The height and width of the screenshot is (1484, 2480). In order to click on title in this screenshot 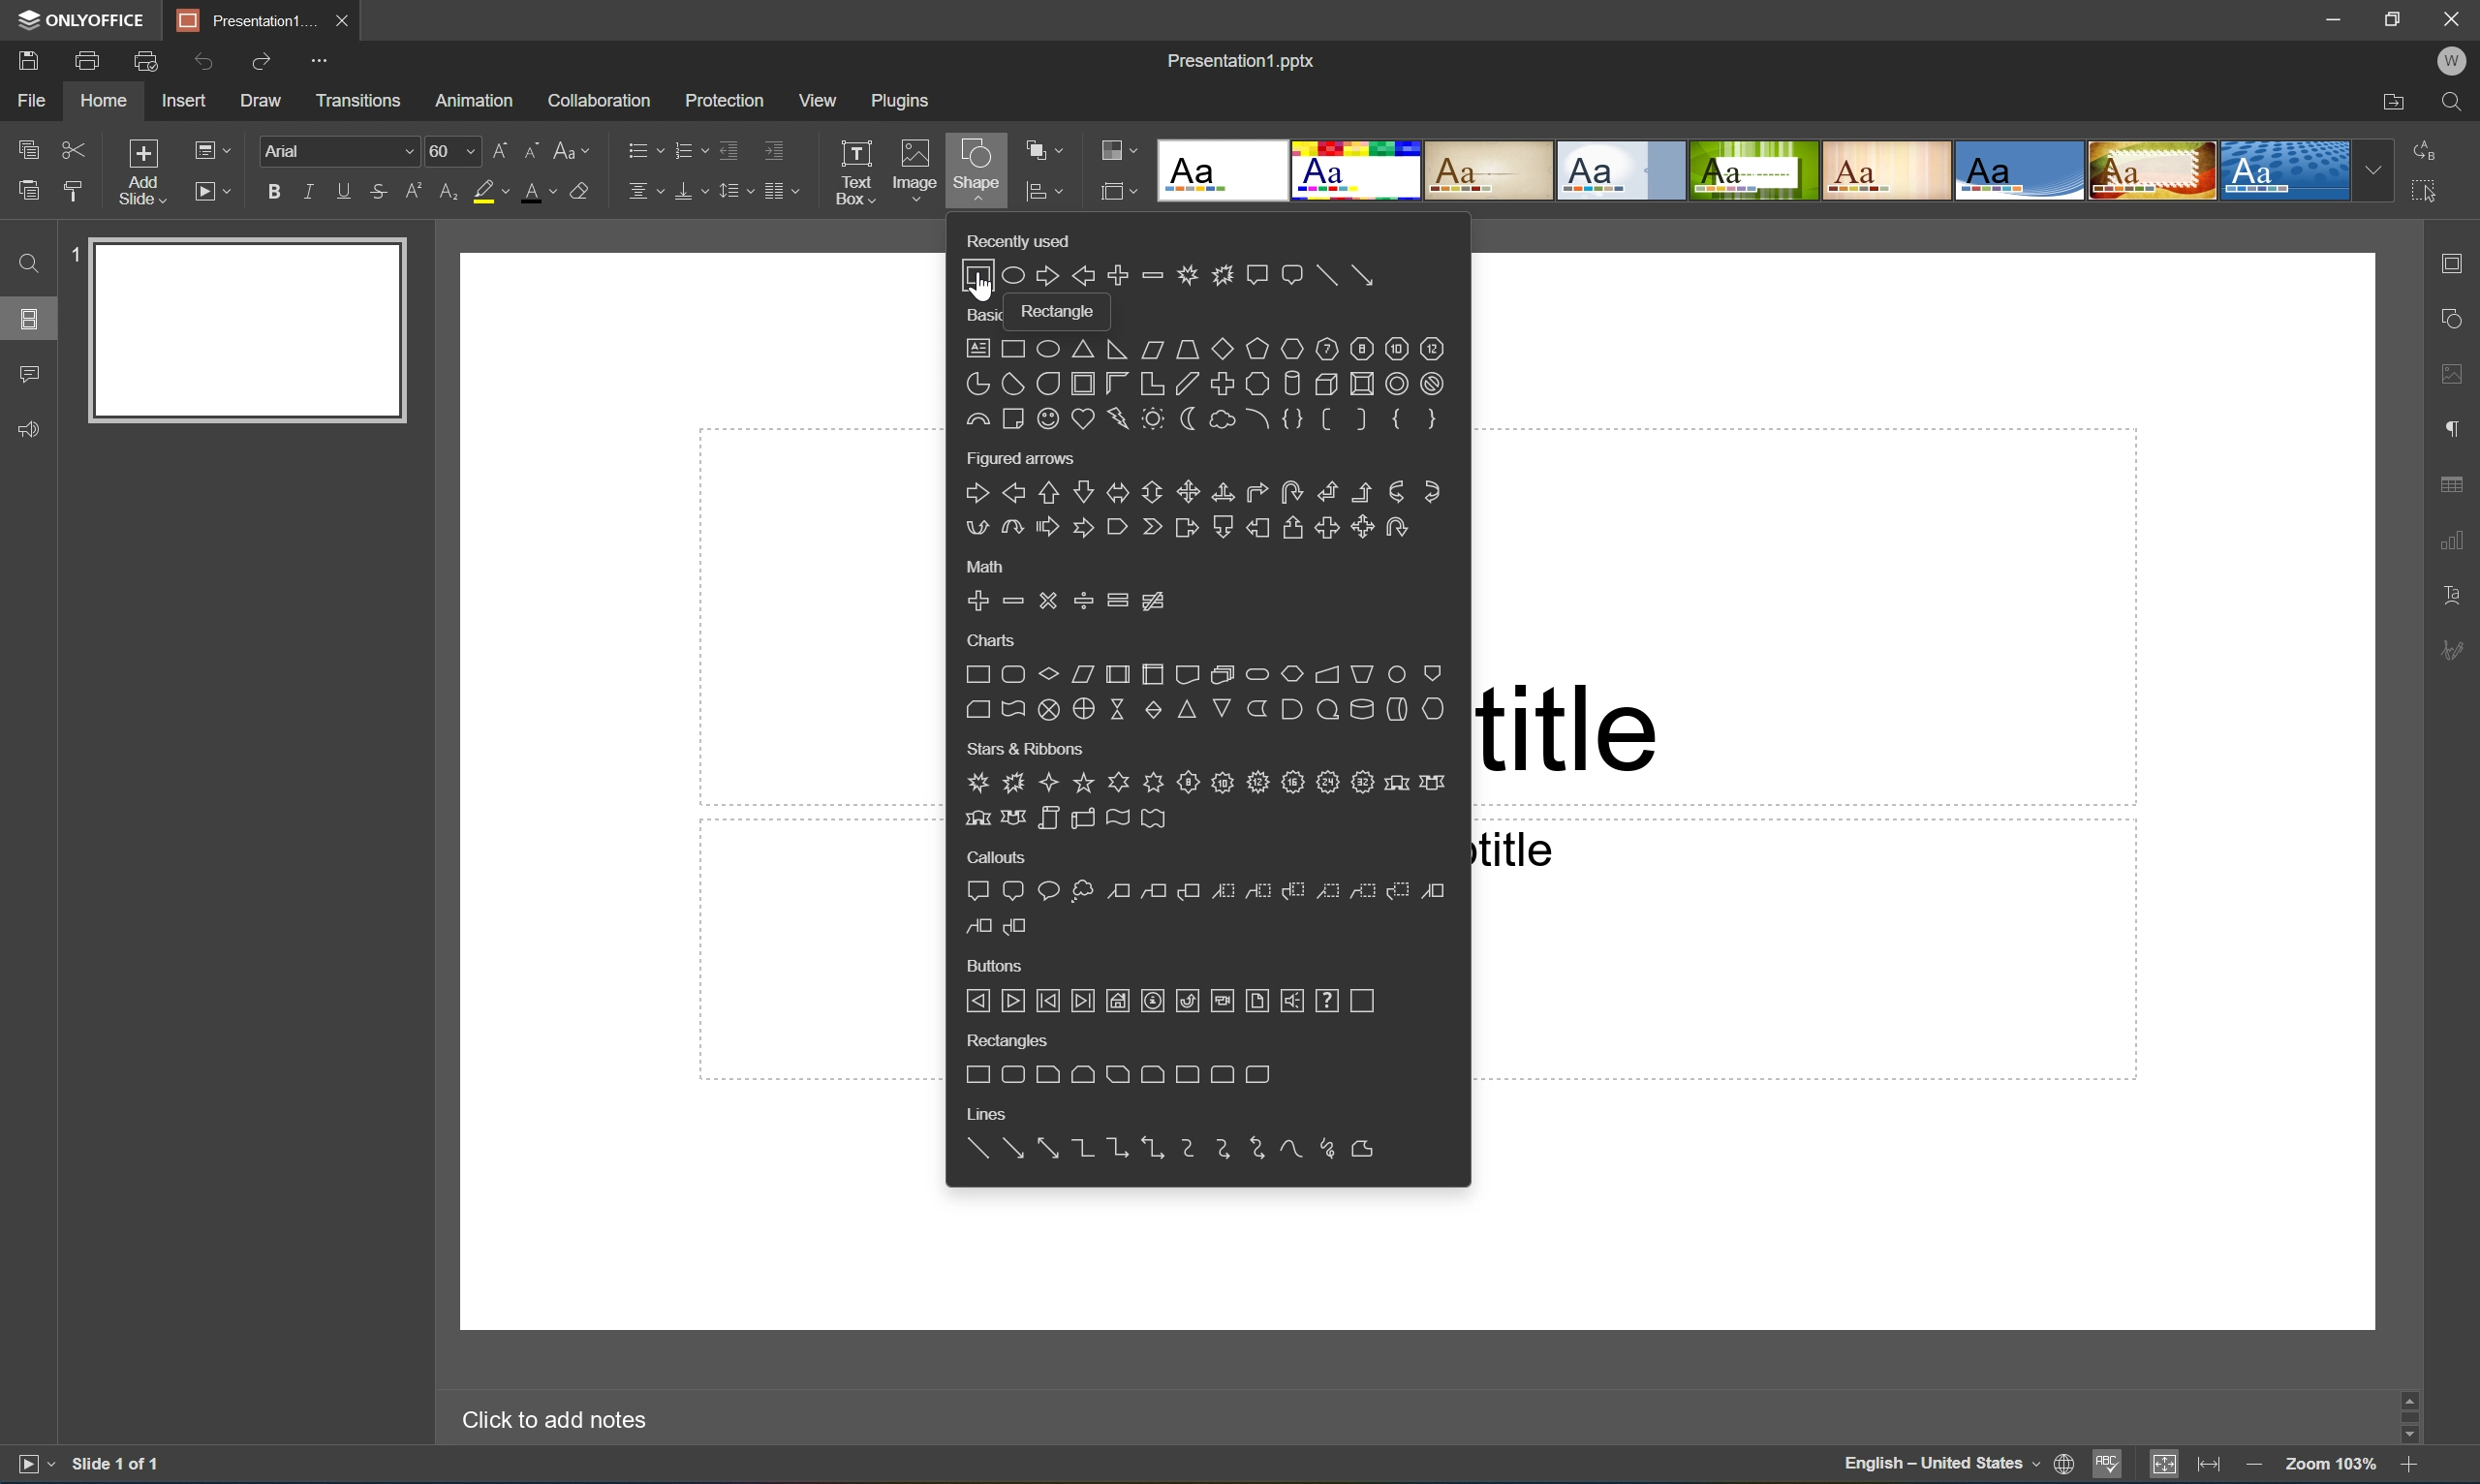, I will do `click(1518, 854)`.